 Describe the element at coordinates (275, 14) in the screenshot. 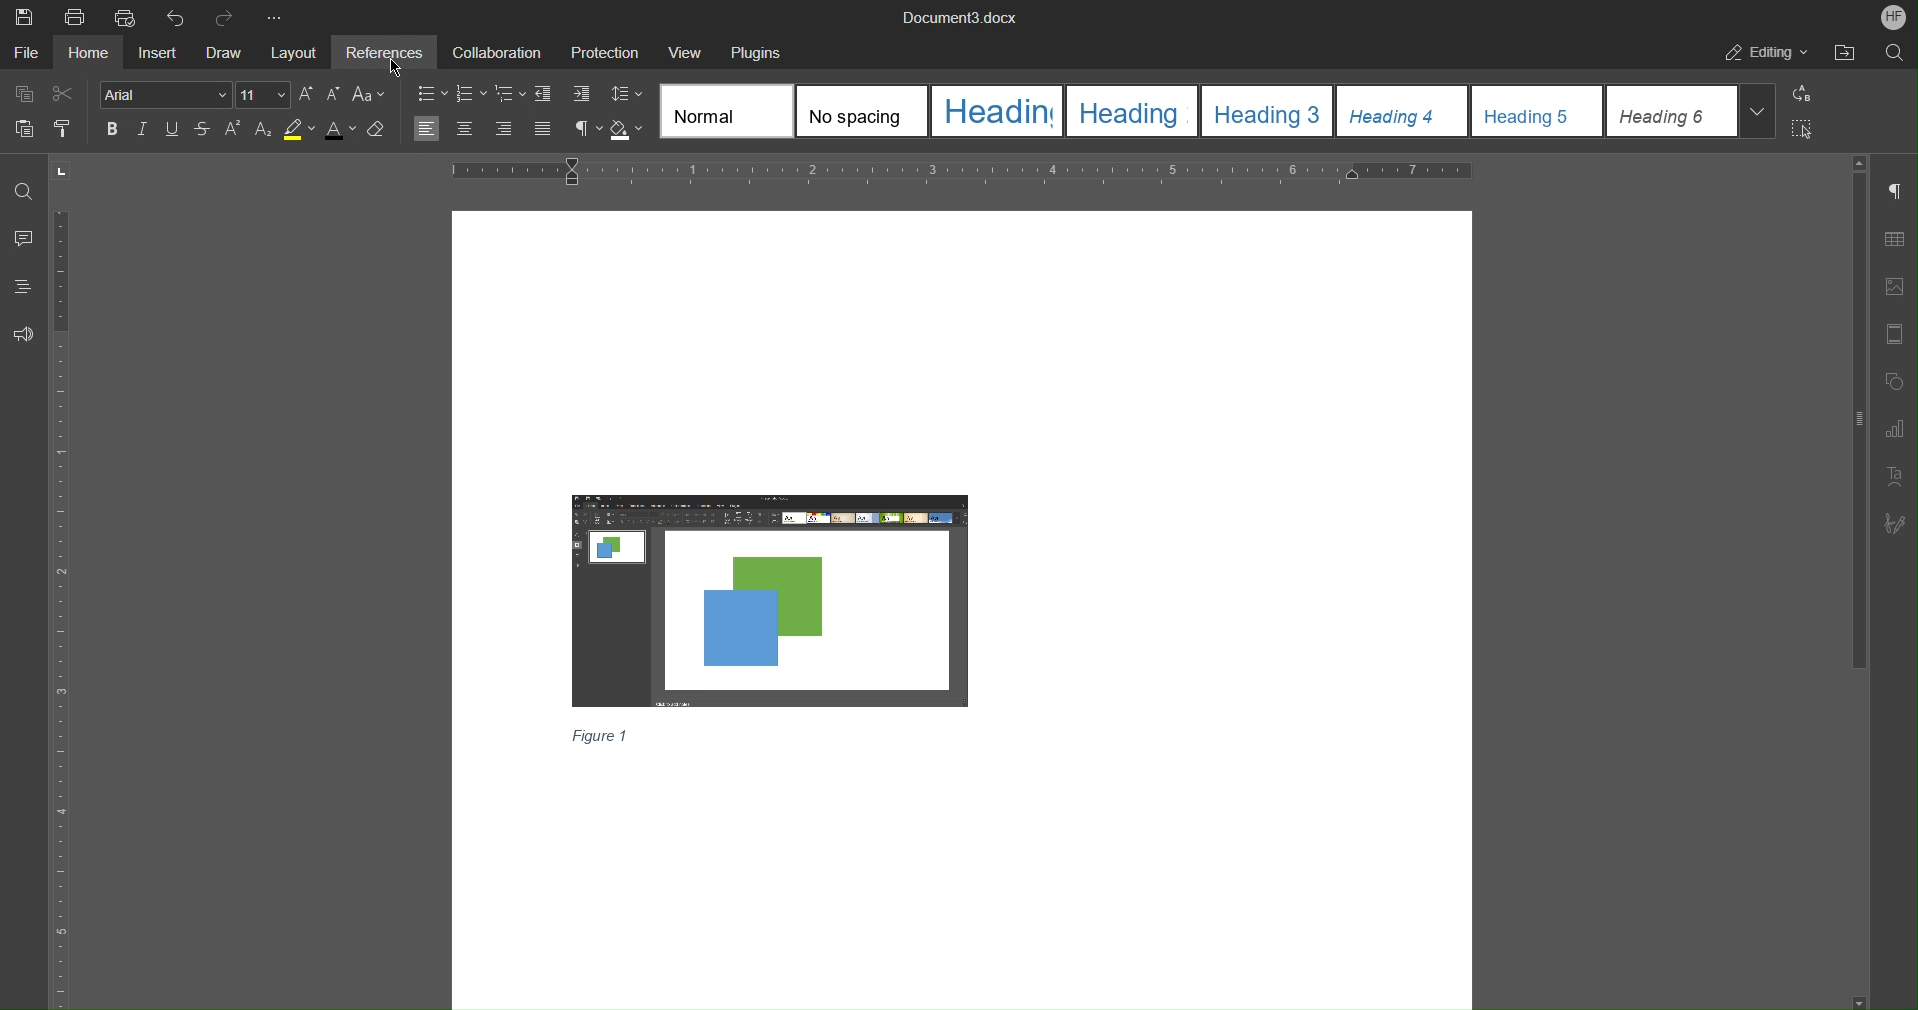

I see `More` at that location.